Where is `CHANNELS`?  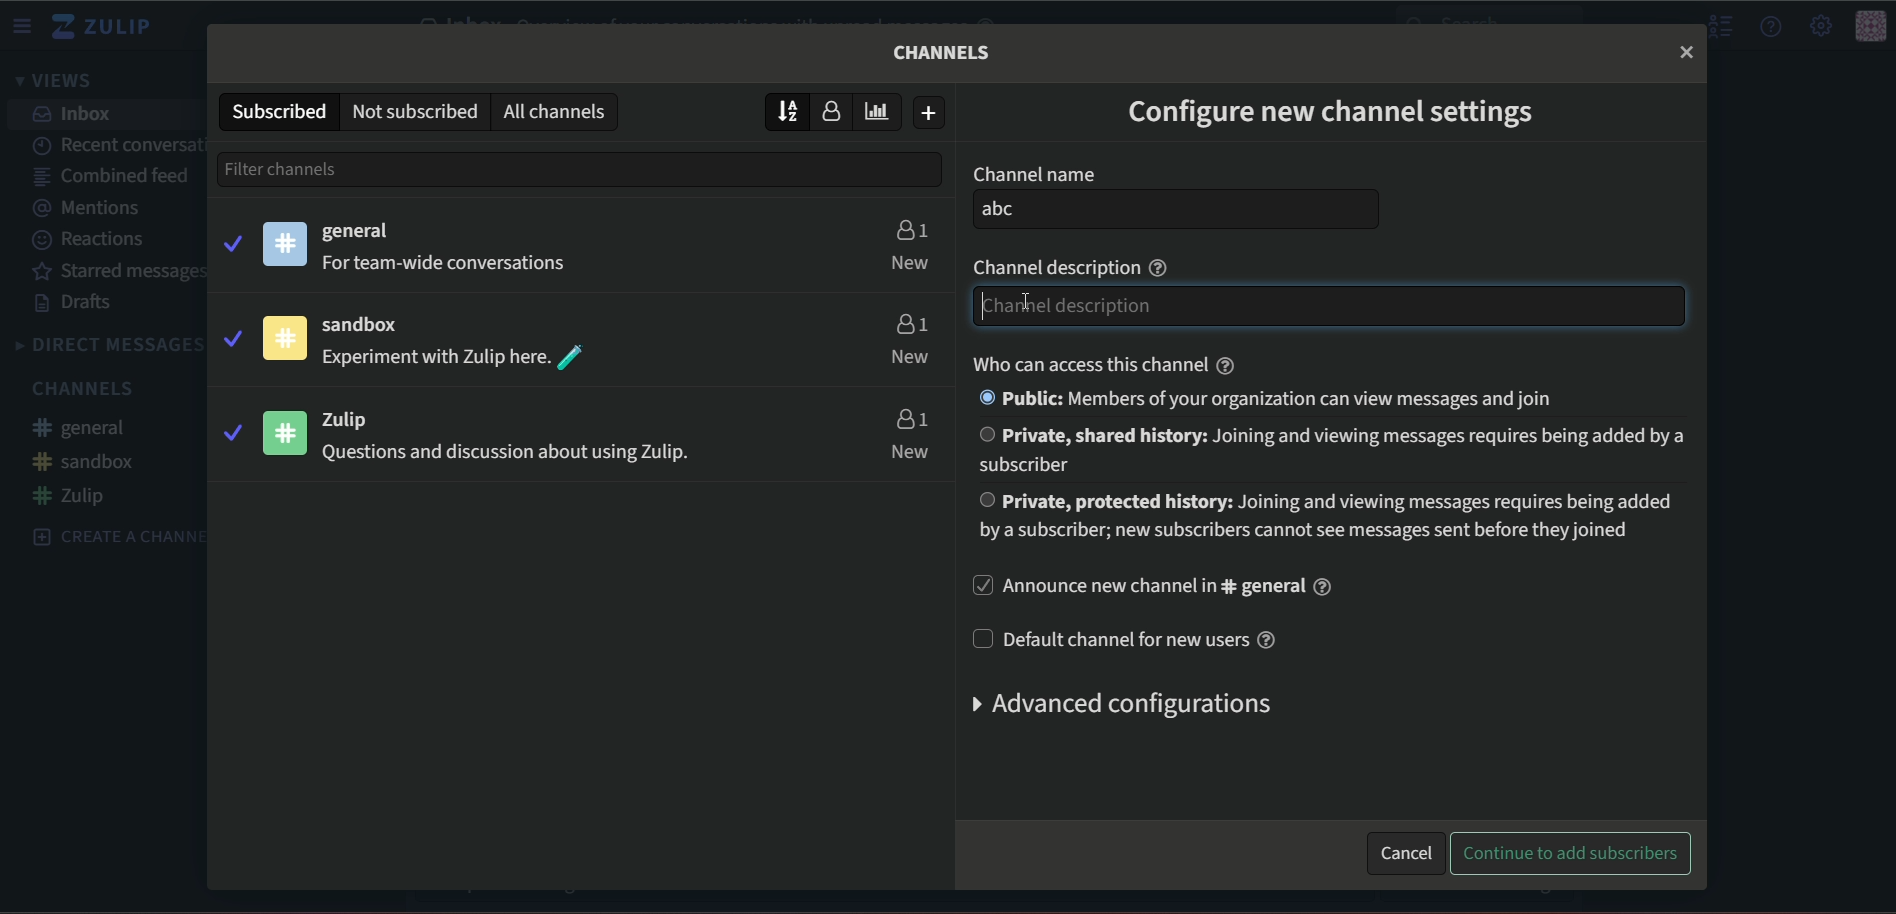
CHANNELS is located at coordinates (82, 390).